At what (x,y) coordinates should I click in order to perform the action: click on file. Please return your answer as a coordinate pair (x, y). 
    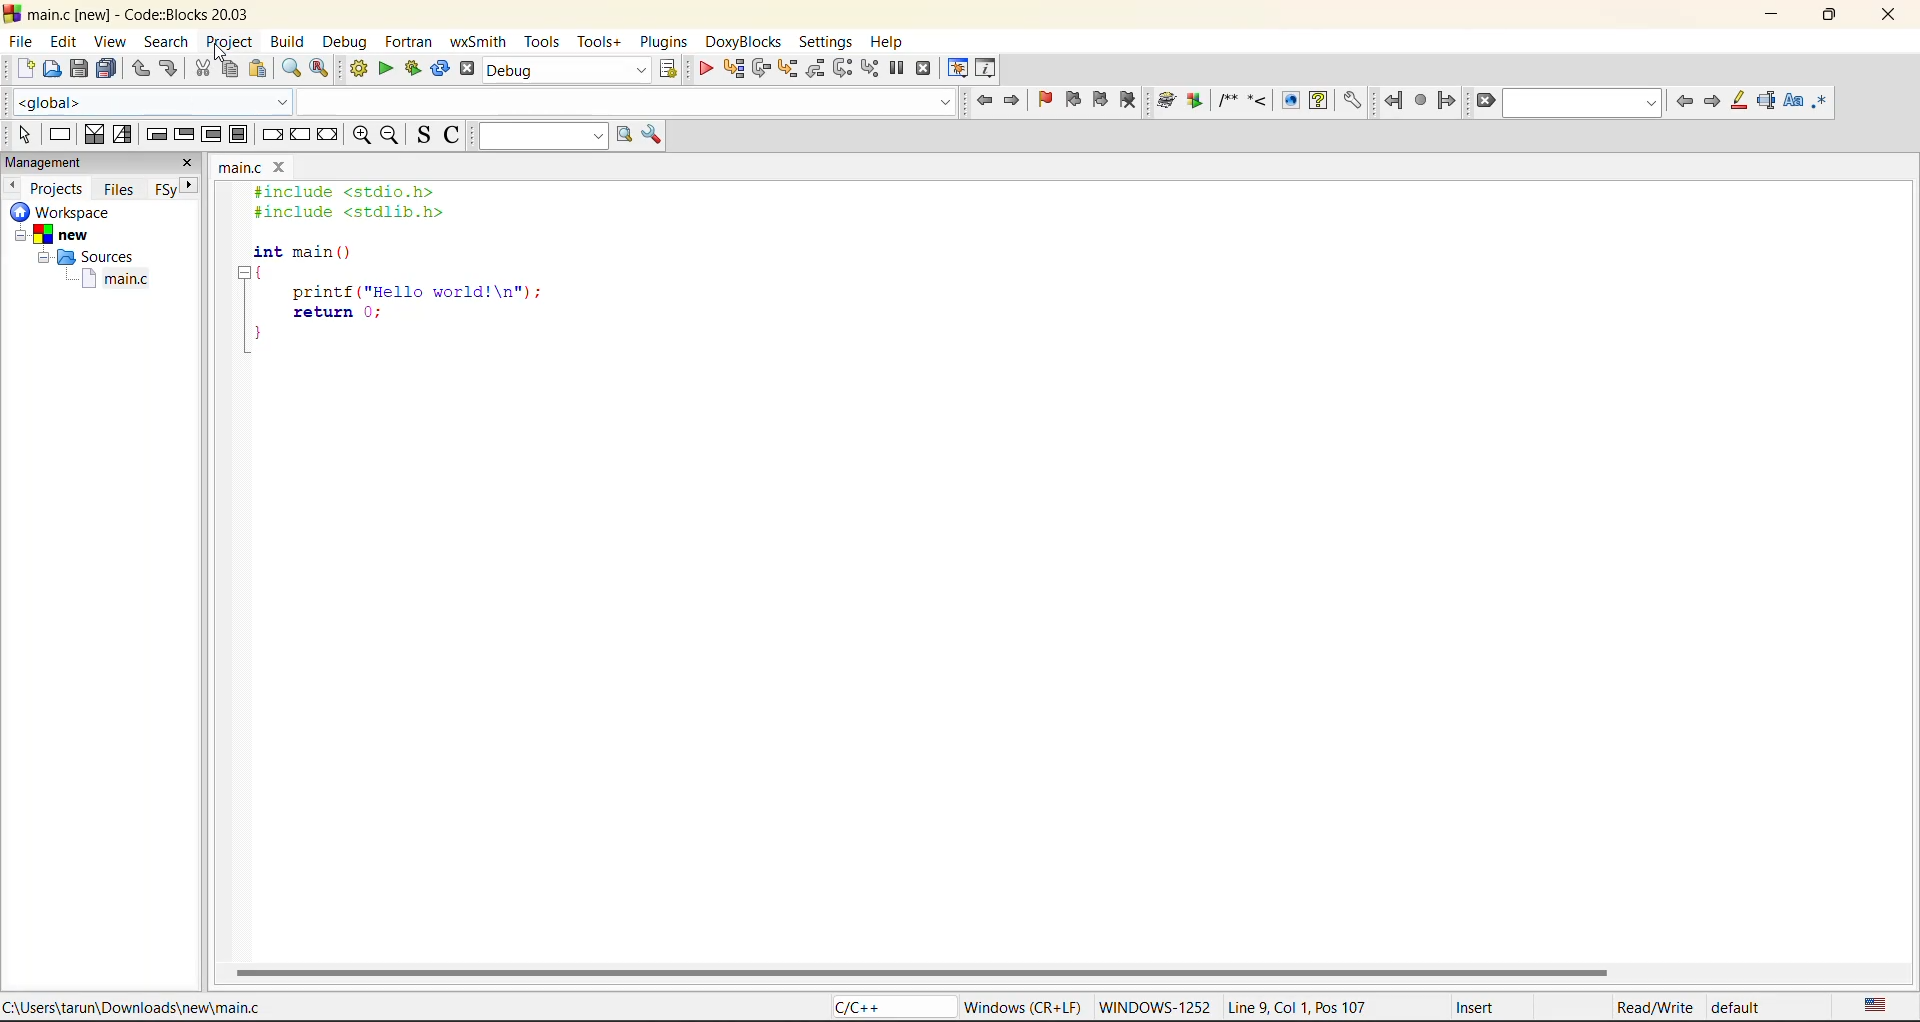
    Looking at the image, I should click on (18, 43).